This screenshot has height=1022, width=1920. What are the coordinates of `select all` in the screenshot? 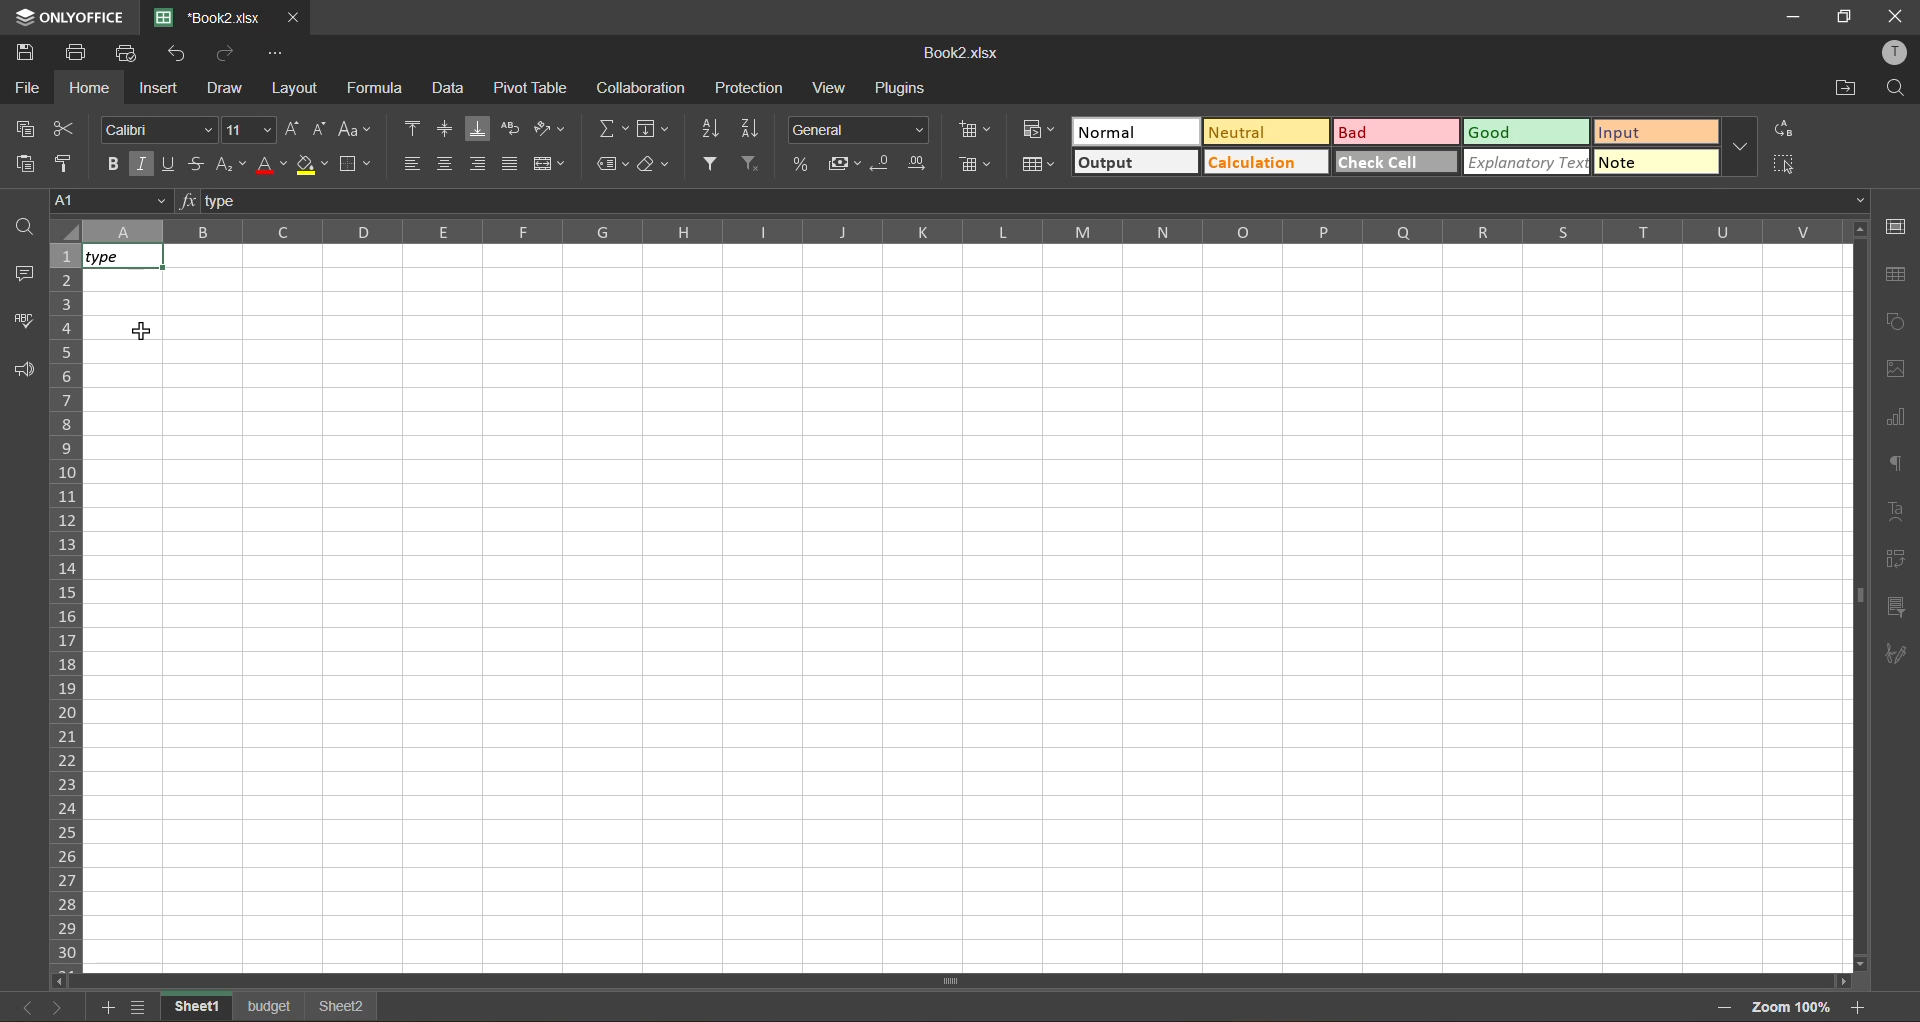 It's located at (1787, 164).